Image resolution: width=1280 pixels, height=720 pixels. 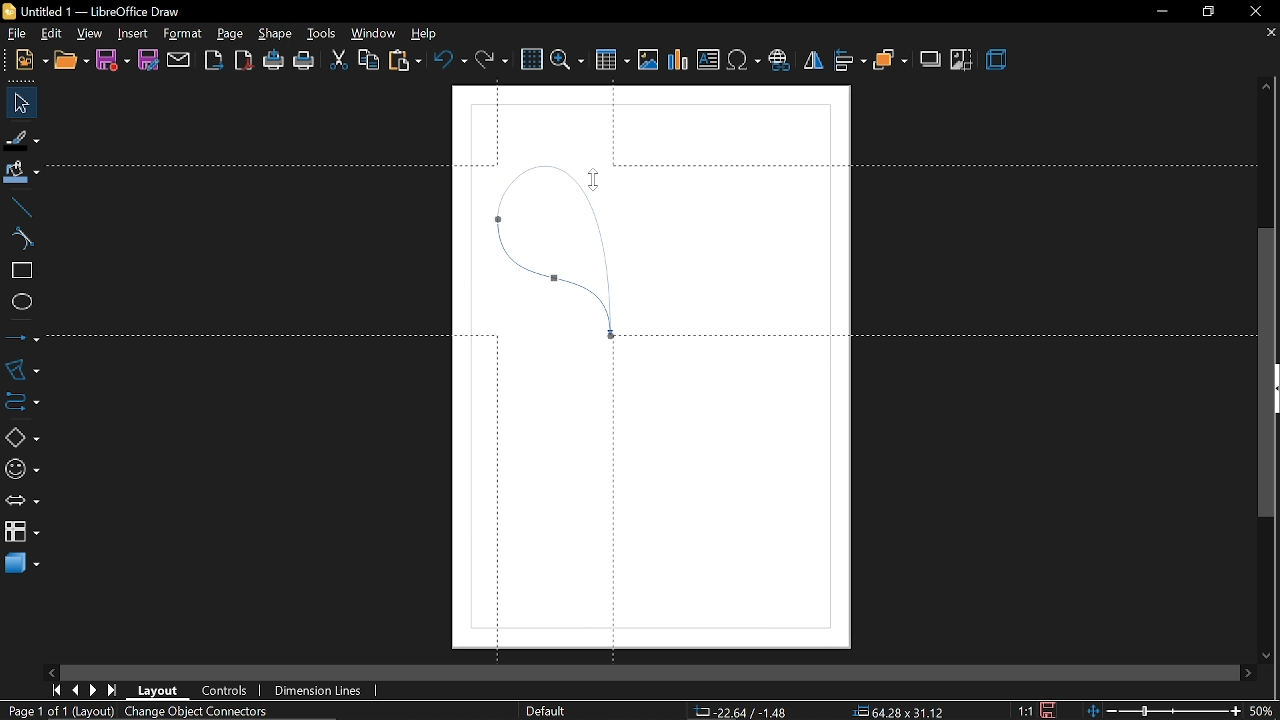 I want to click on move down, so click(x=1269, y=653).